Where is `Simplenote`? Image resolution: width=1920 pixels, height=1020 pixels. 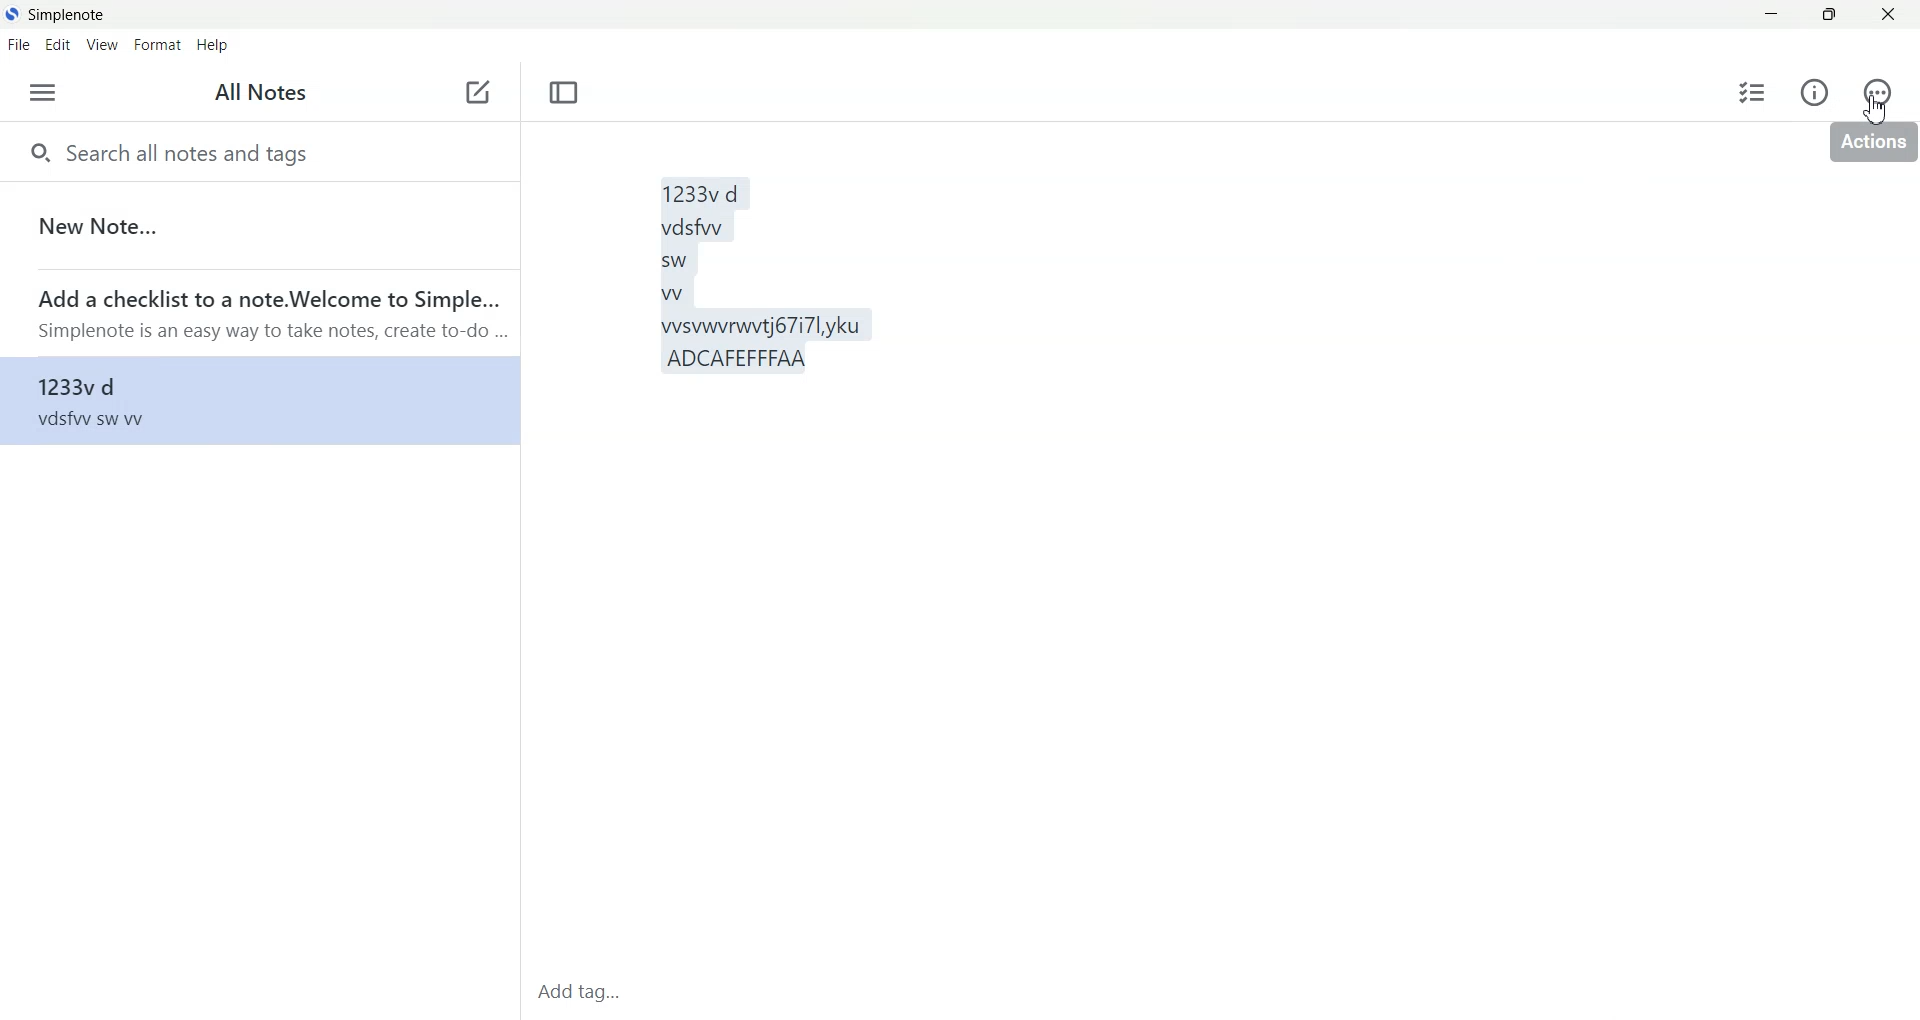
Simplenote is located at coordinates (56, 13).